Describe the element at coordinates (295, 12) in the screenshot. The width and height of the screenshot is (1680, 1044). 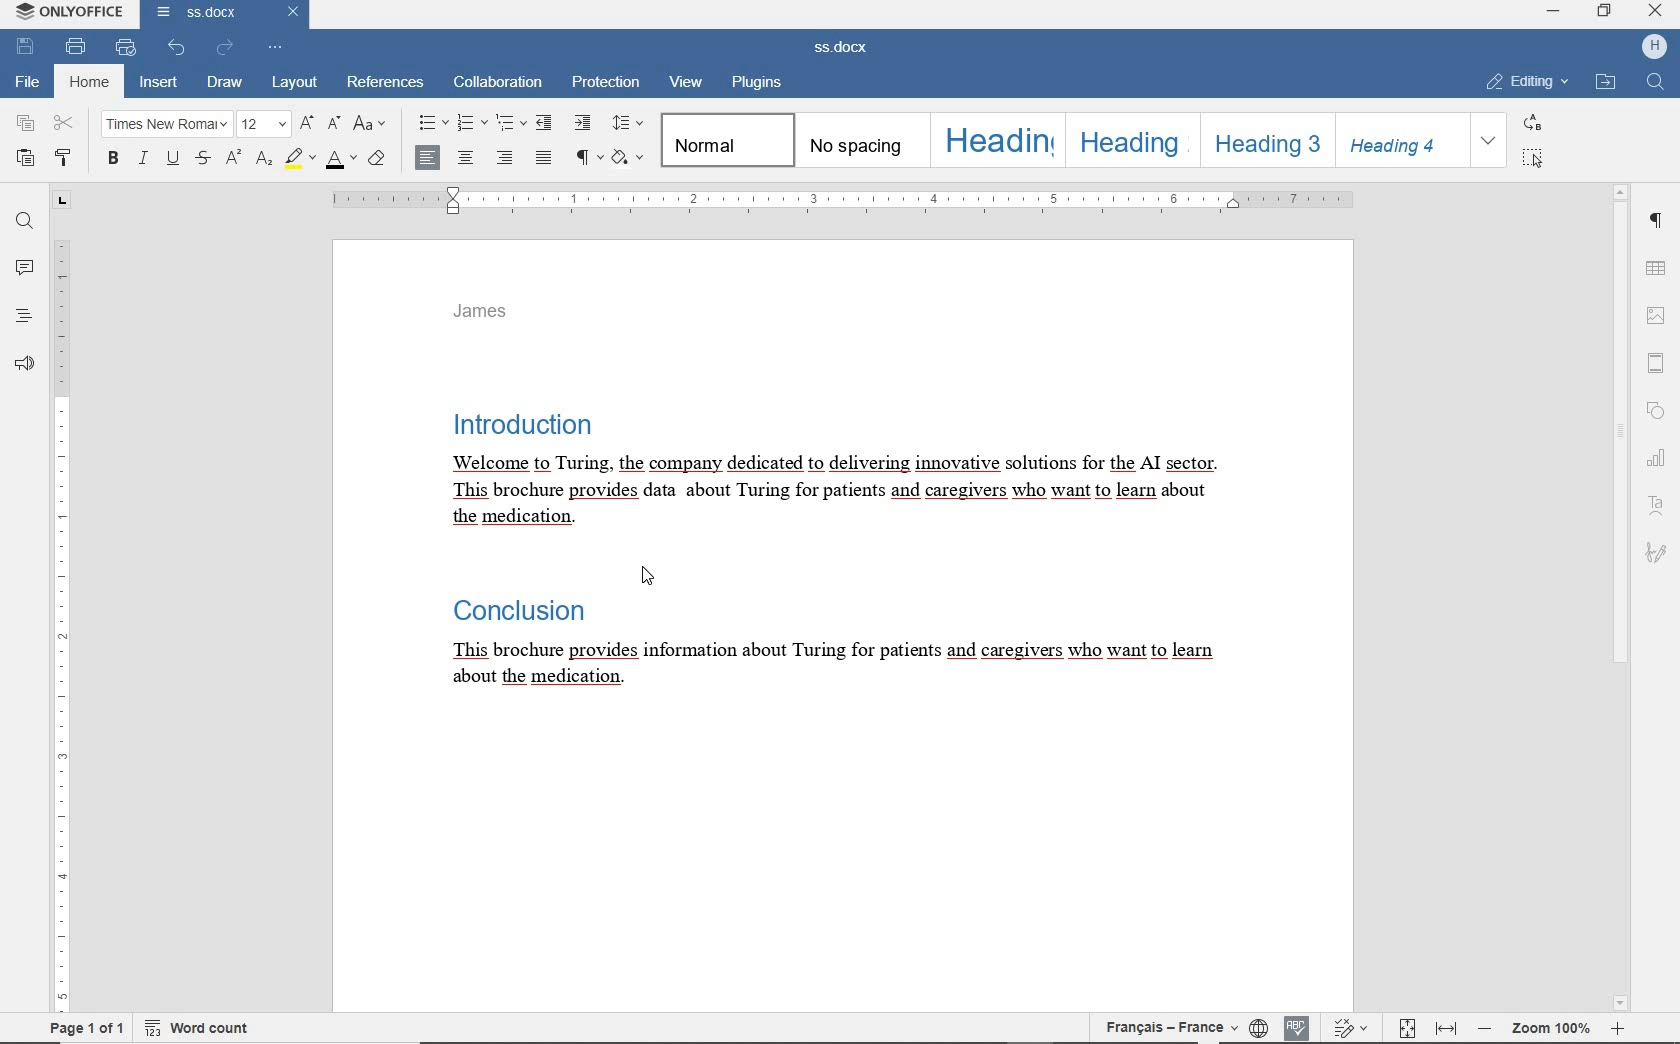
I see `close` at that location.